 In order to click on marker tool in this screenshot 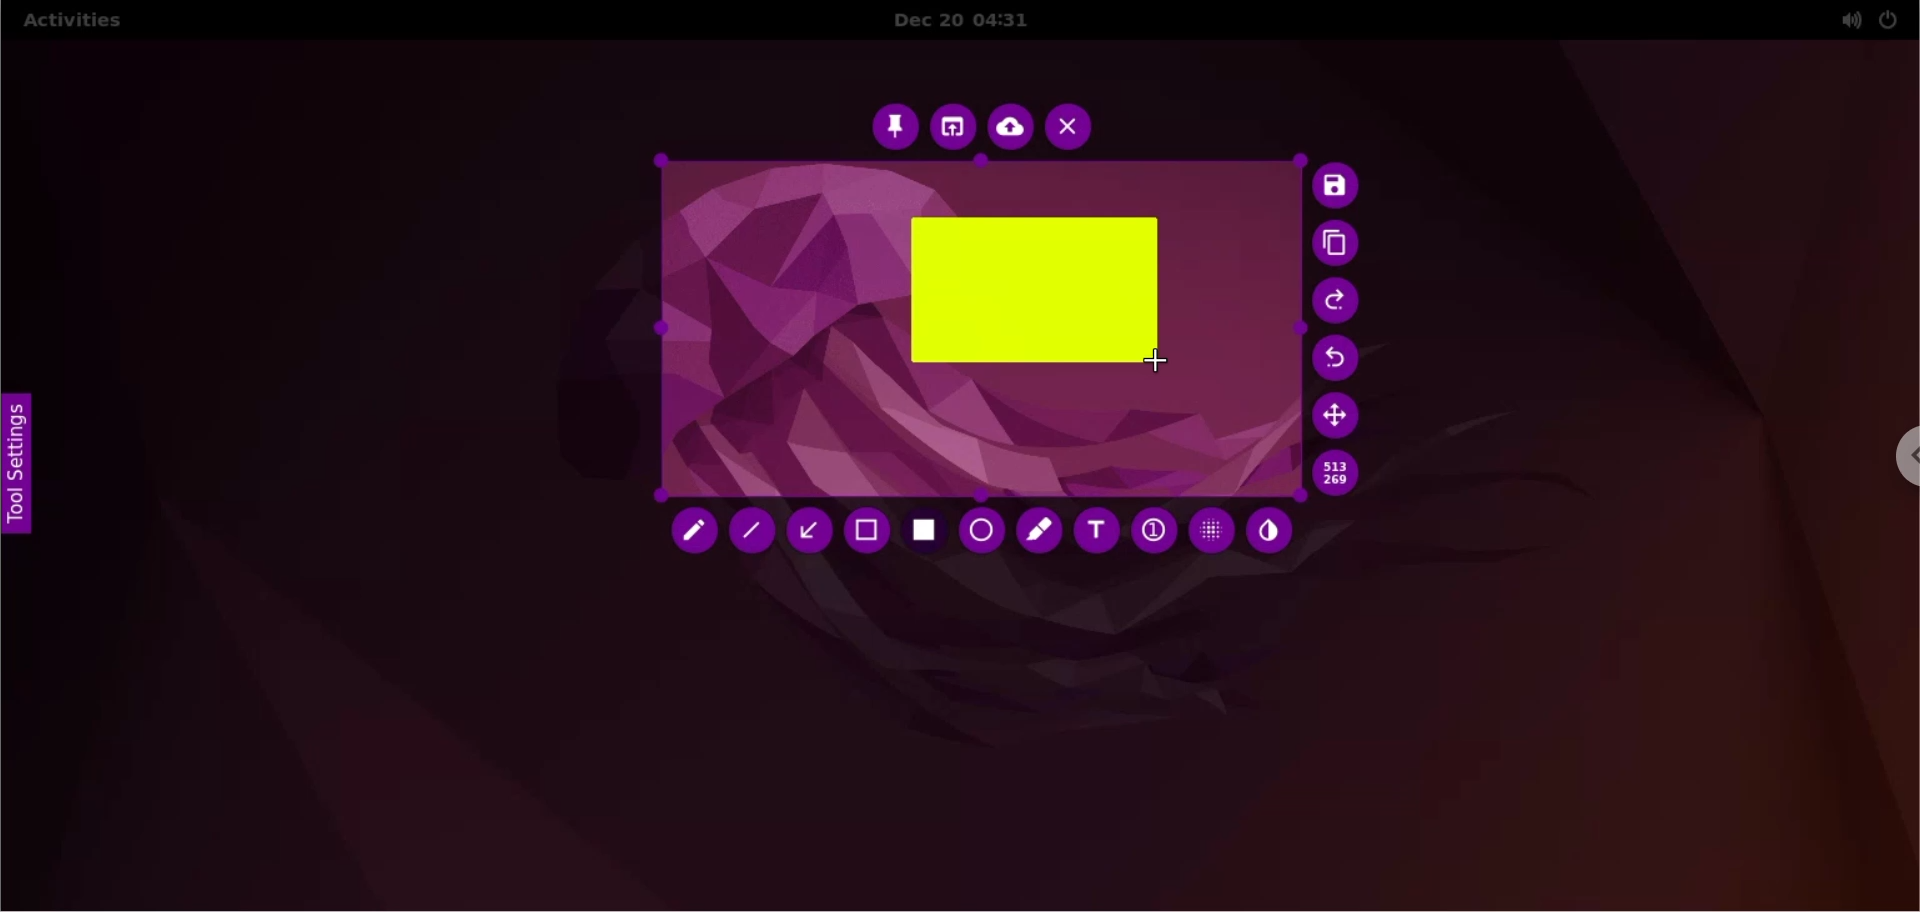, I will do `click(1039, 534)`.